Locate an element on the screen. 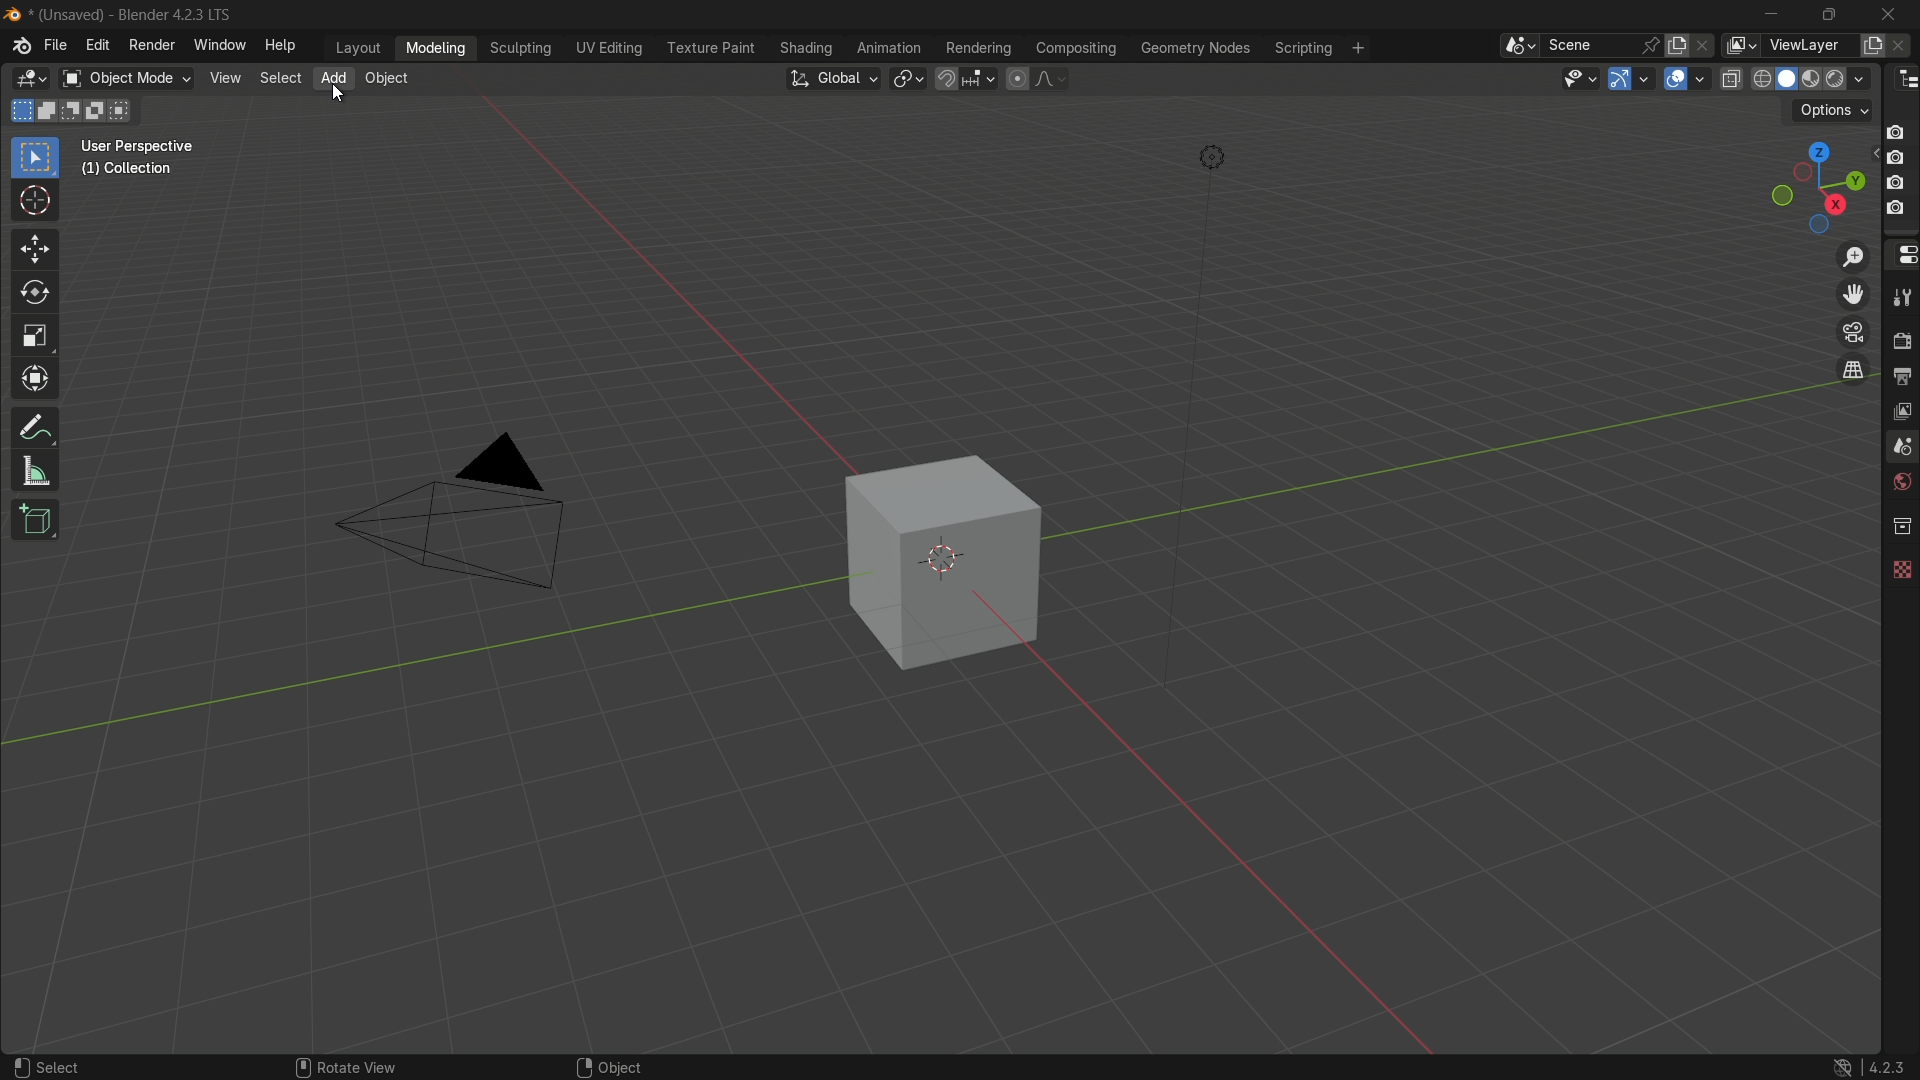 Image resolution: width=1920 pixels, height=1080 pixels. cursor is located at coordinates (339, 93).